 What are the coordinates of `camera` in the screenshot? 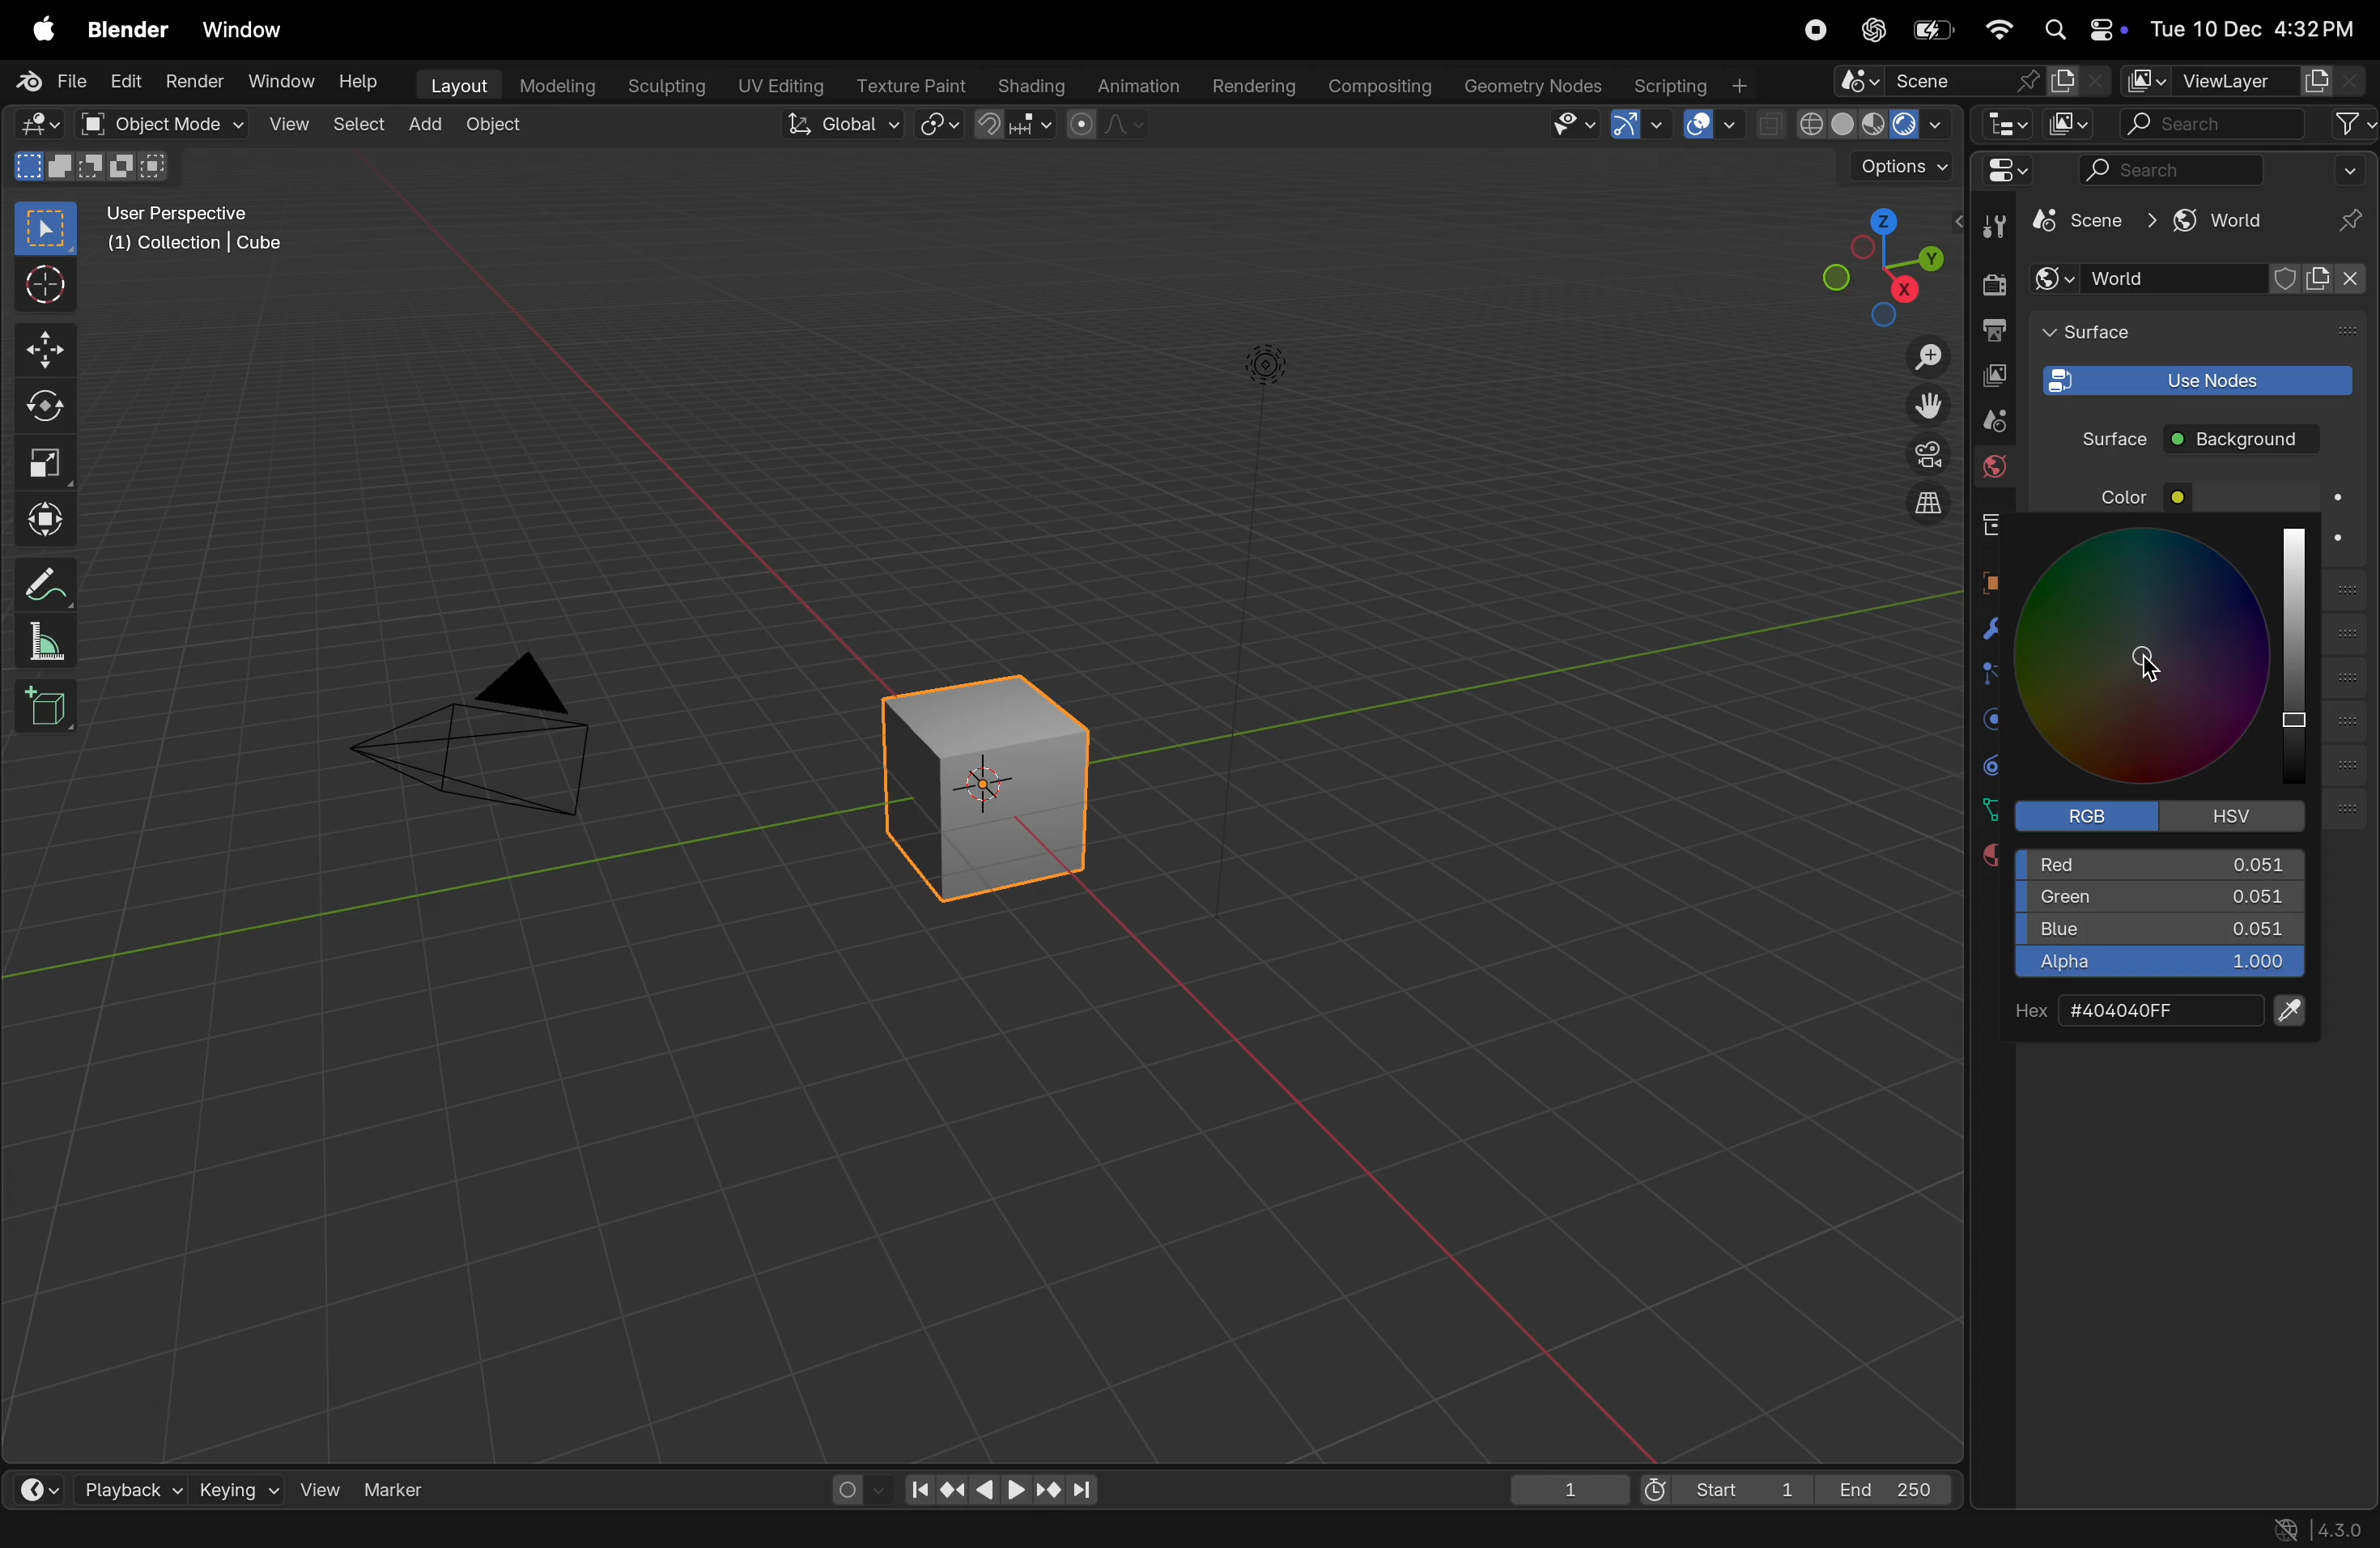 It's located at (494, 735).